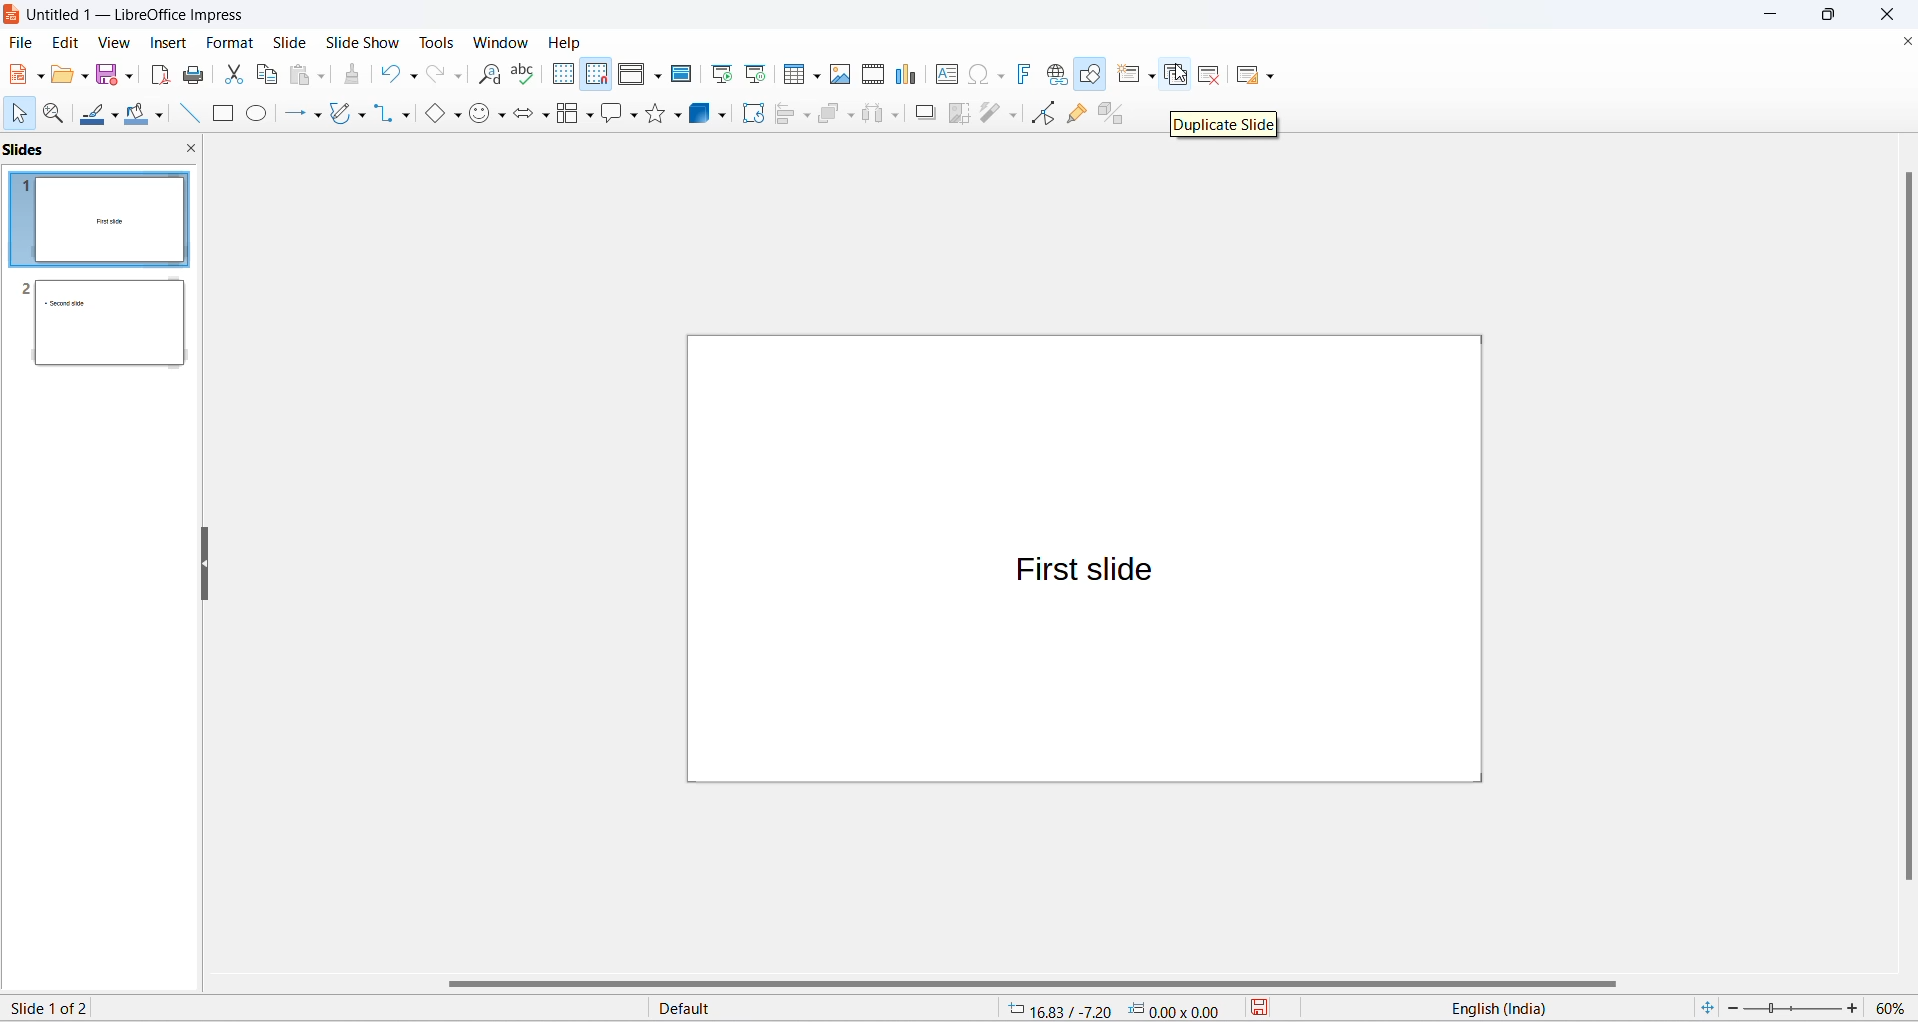  I want to click on slide layout, so click(1244, 76).